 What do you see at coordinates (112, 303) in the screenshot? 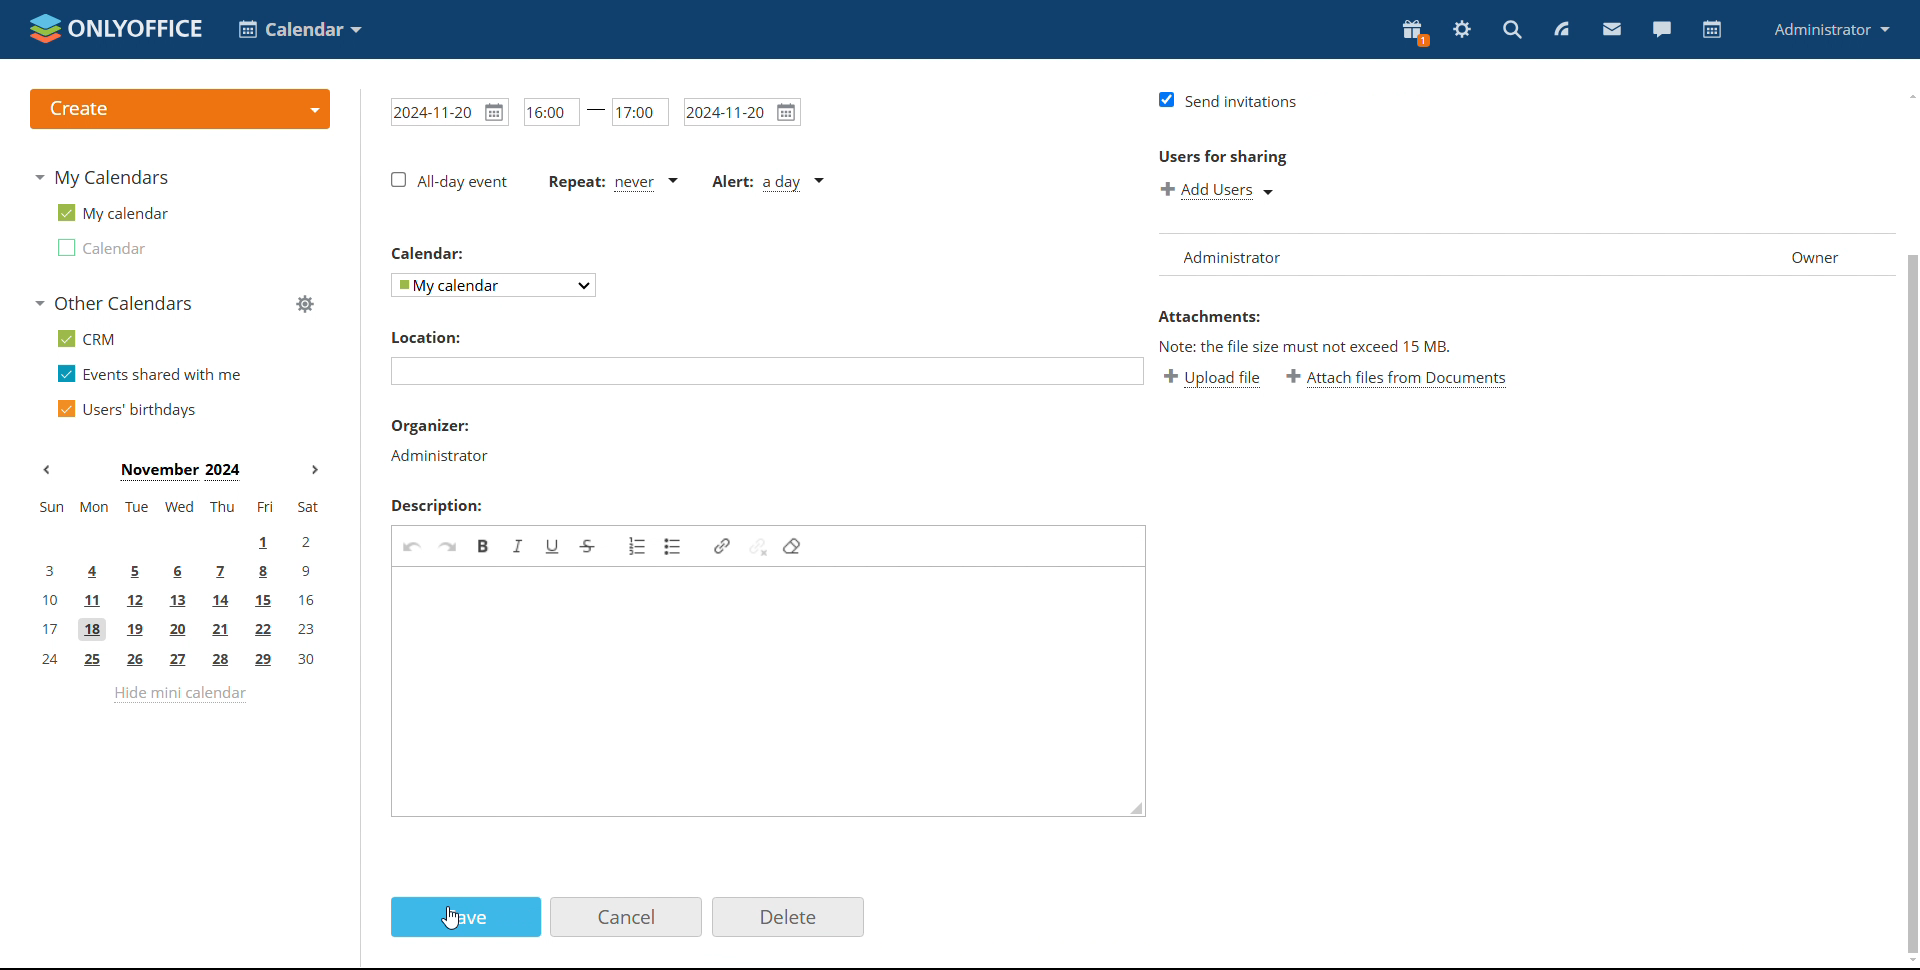
I see `other calendars` at bounding box center [112, 303].